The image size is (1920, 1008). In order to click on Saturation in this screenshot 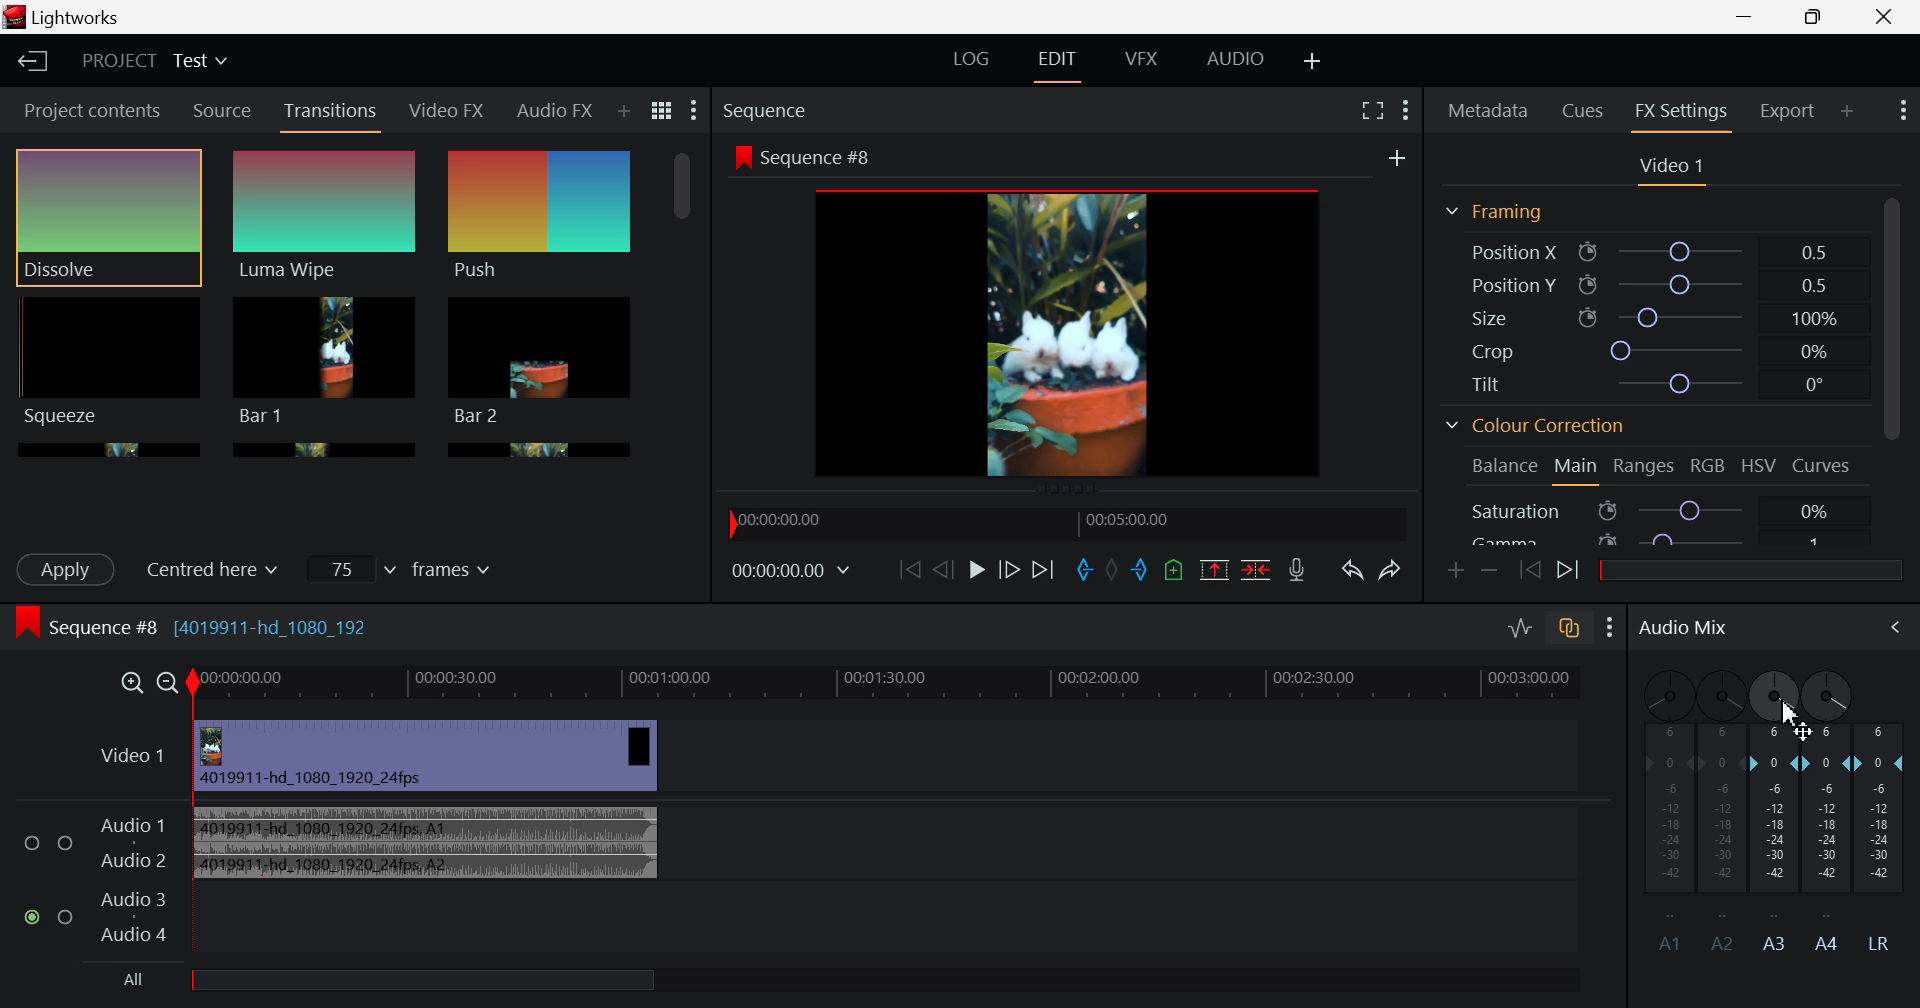, I will do `click(1654, 510)`.